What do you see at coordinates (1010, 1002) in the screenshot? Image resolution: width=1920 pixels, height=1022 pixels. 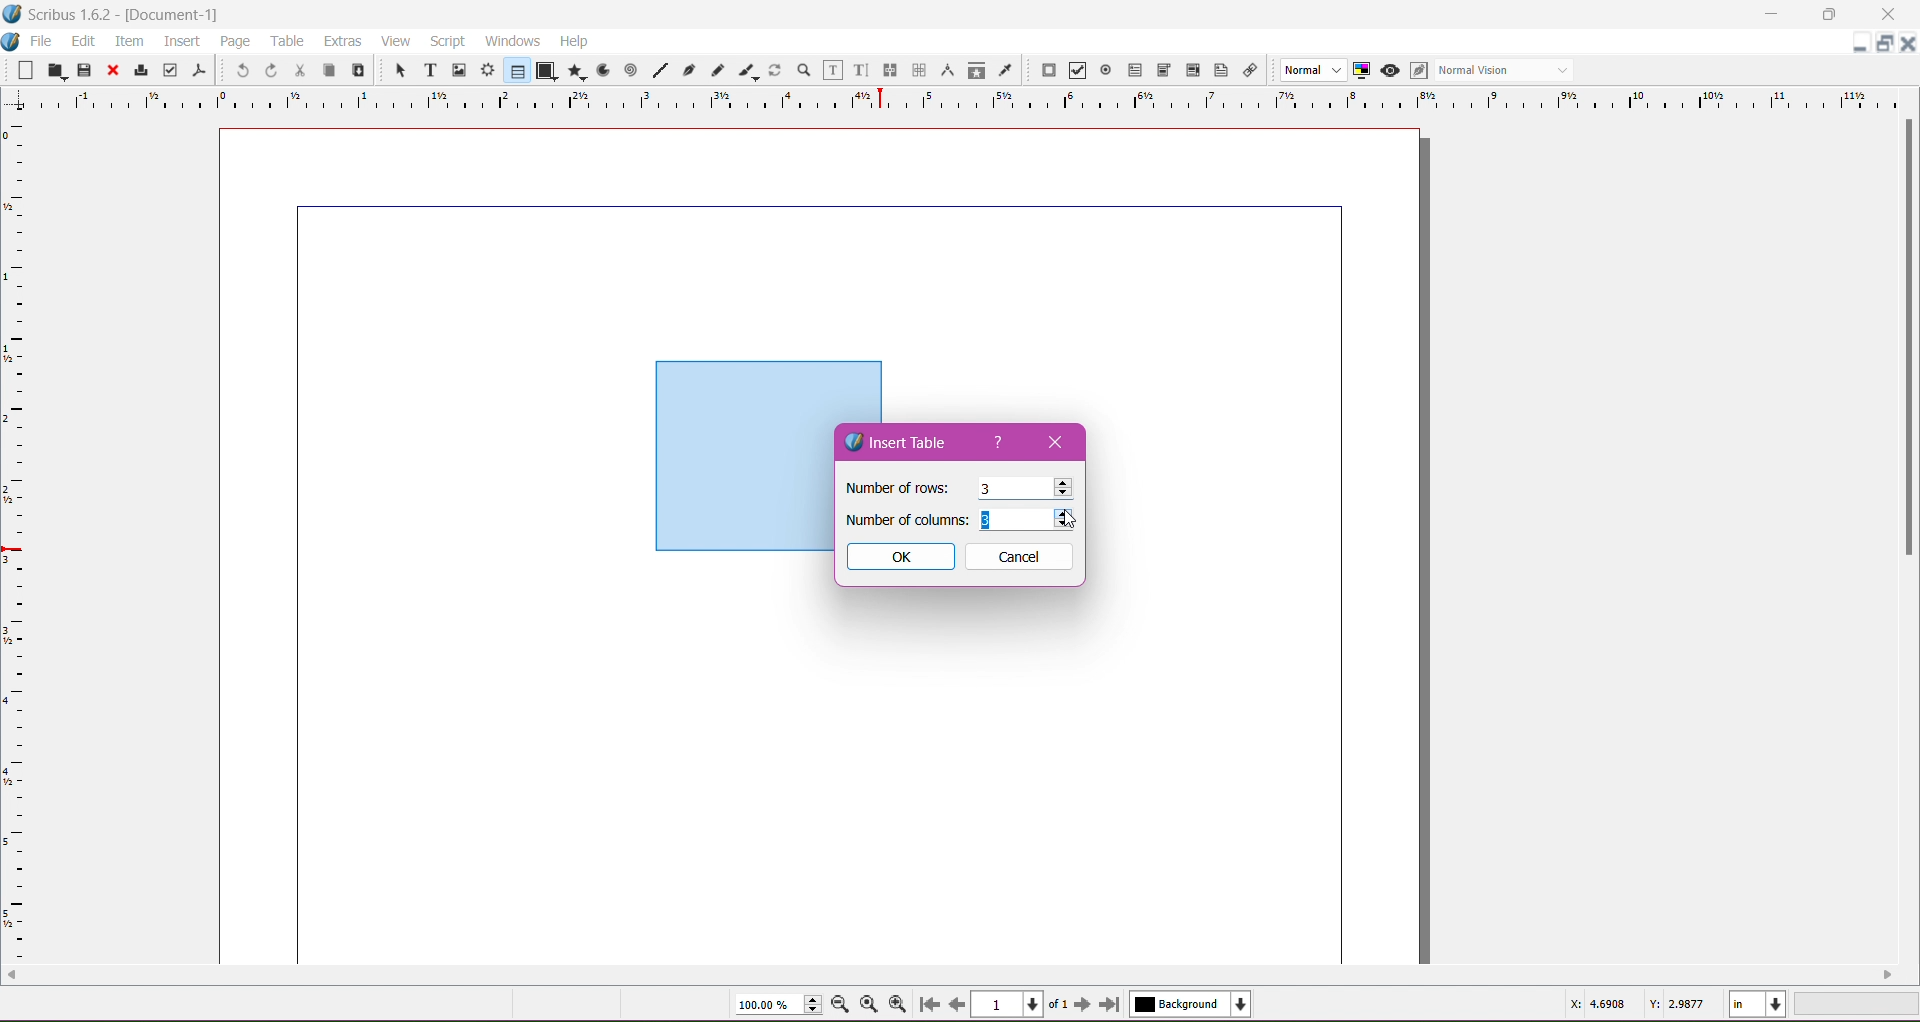 I see `Current Page` at bounding box center [1010, 1002].